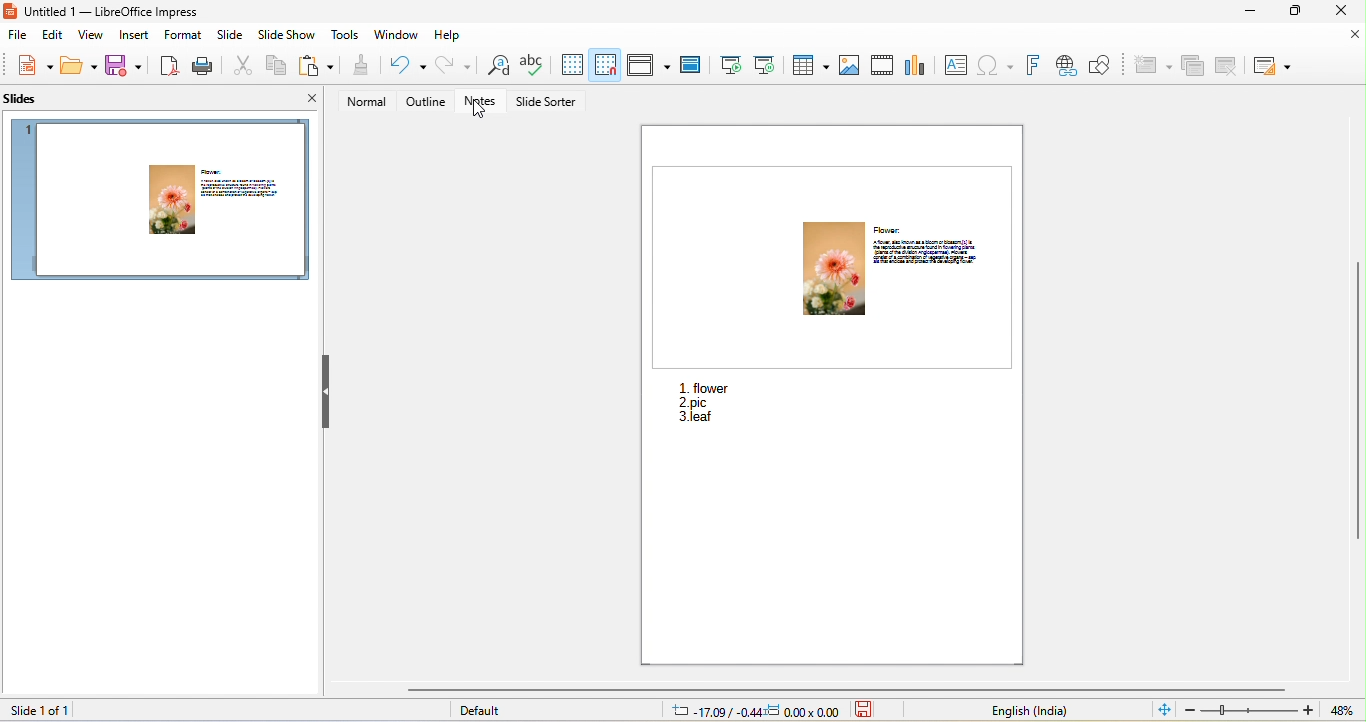  Describe the element at coordinates (181, 37) in the screenshot. I see `format` at that location.